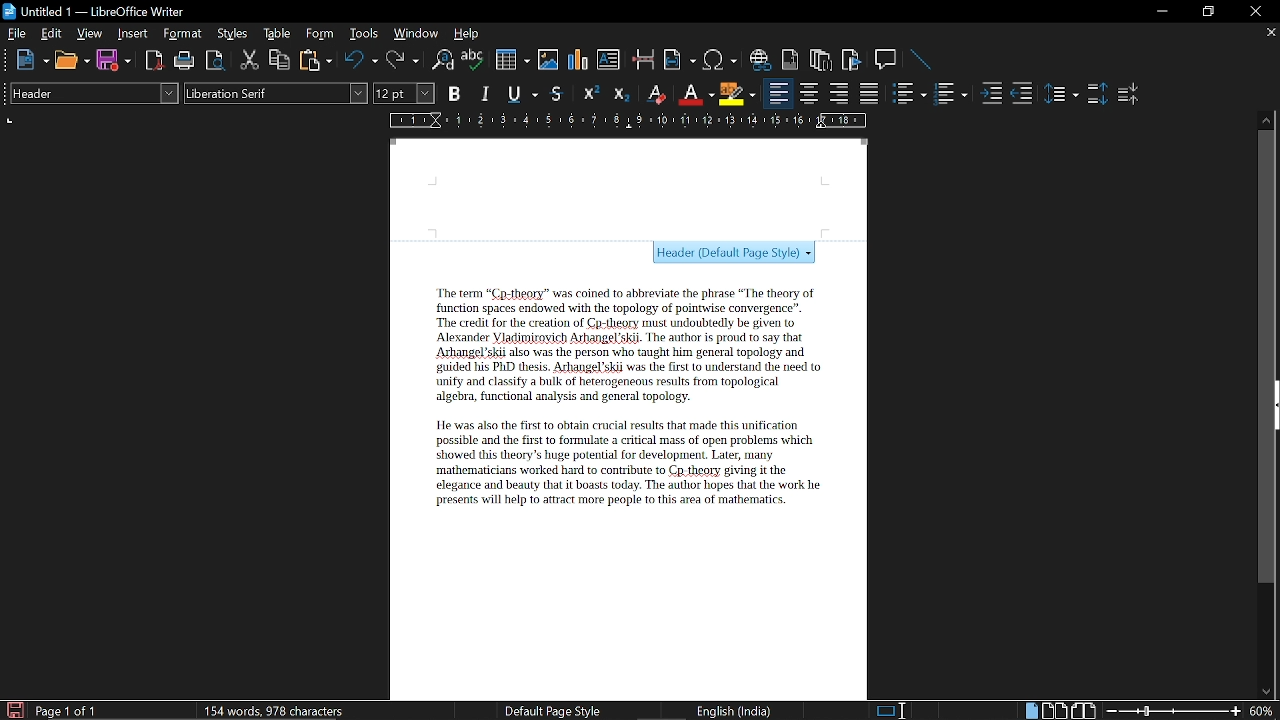 The image size is (1280, 720). Describe the element at coordinates (454, 96) in the screenshot. I see `Bold` at that location.